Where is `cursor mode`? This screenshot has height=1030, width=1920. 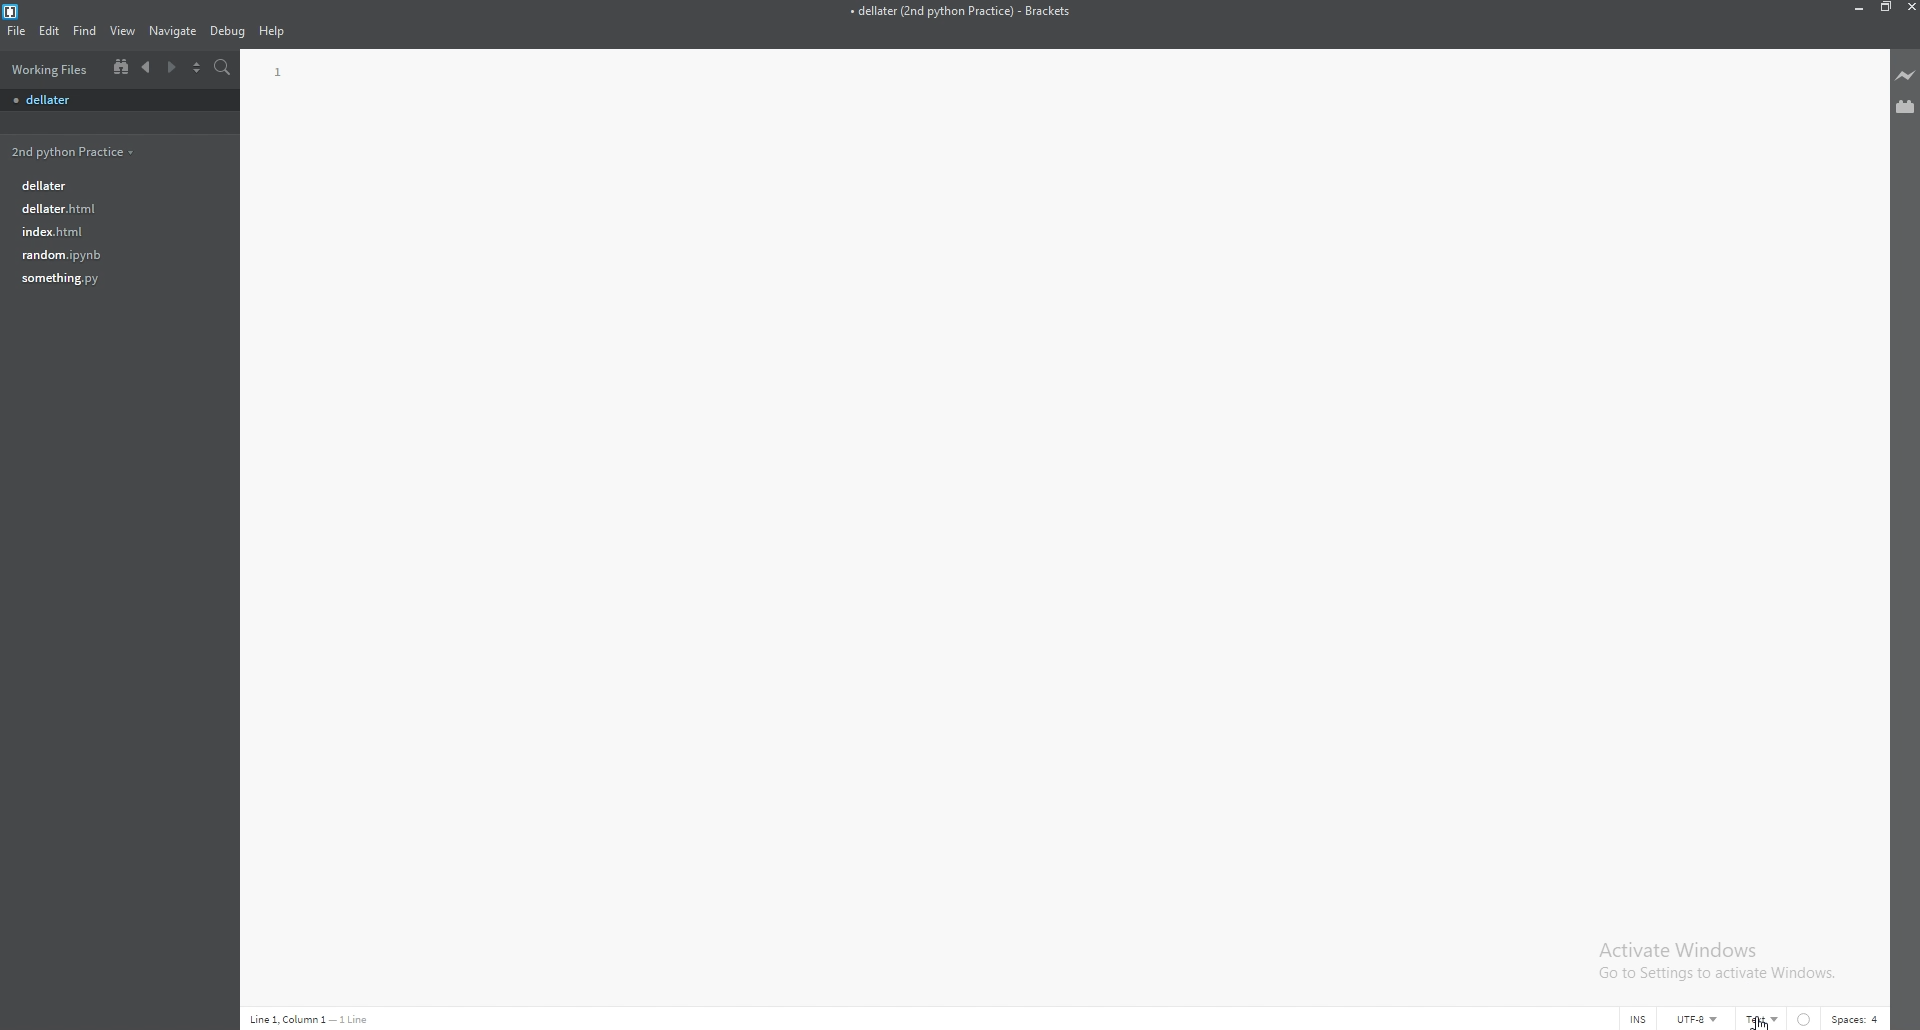
cursor mode is located at coordinates (1639, 1019).